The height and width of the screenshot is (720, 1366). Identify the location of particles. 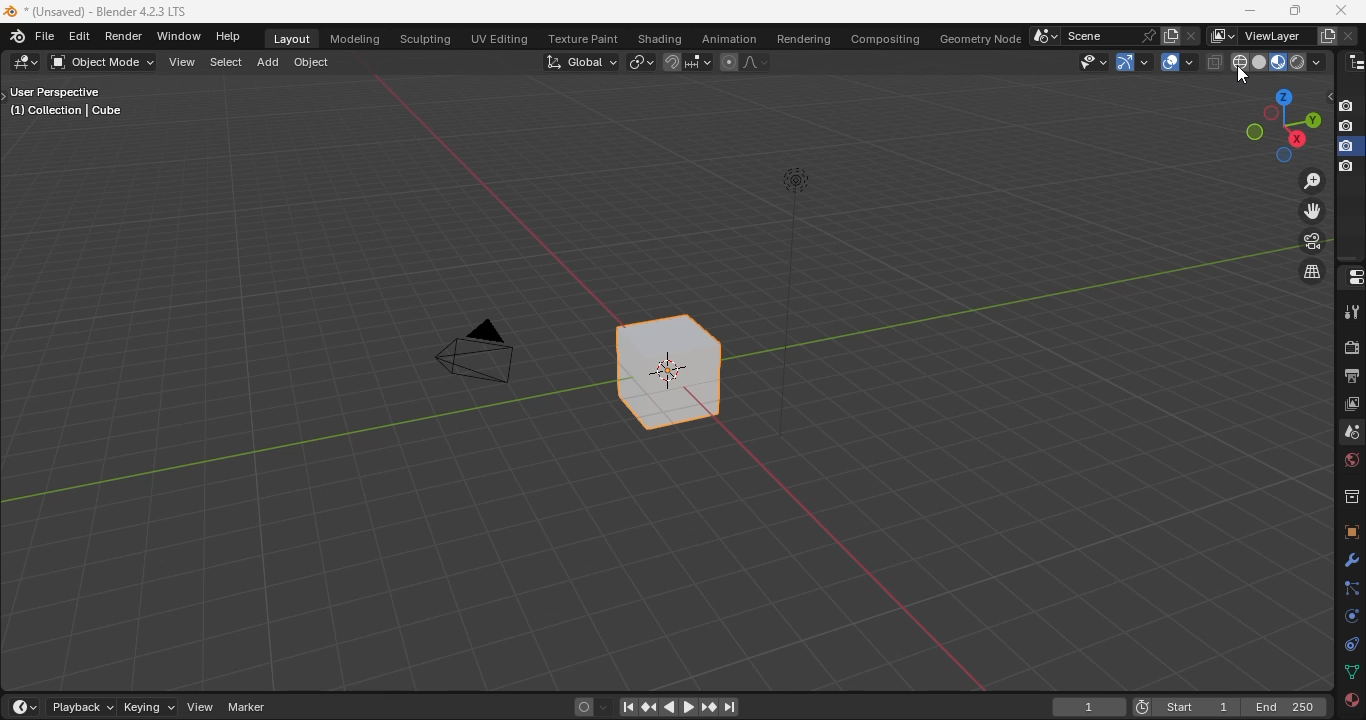
(1351, 589).